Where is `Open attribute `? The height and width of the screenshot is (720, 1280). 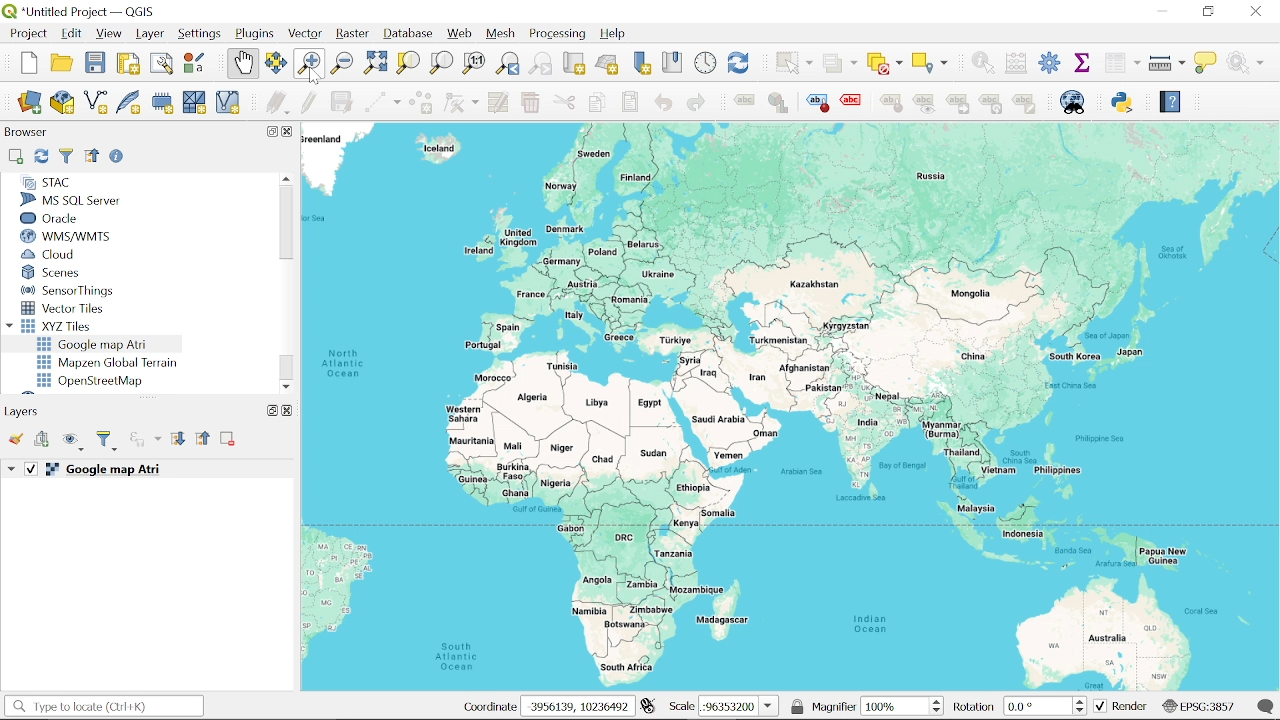 Open attribute  is located at coordinates (1122, 64).